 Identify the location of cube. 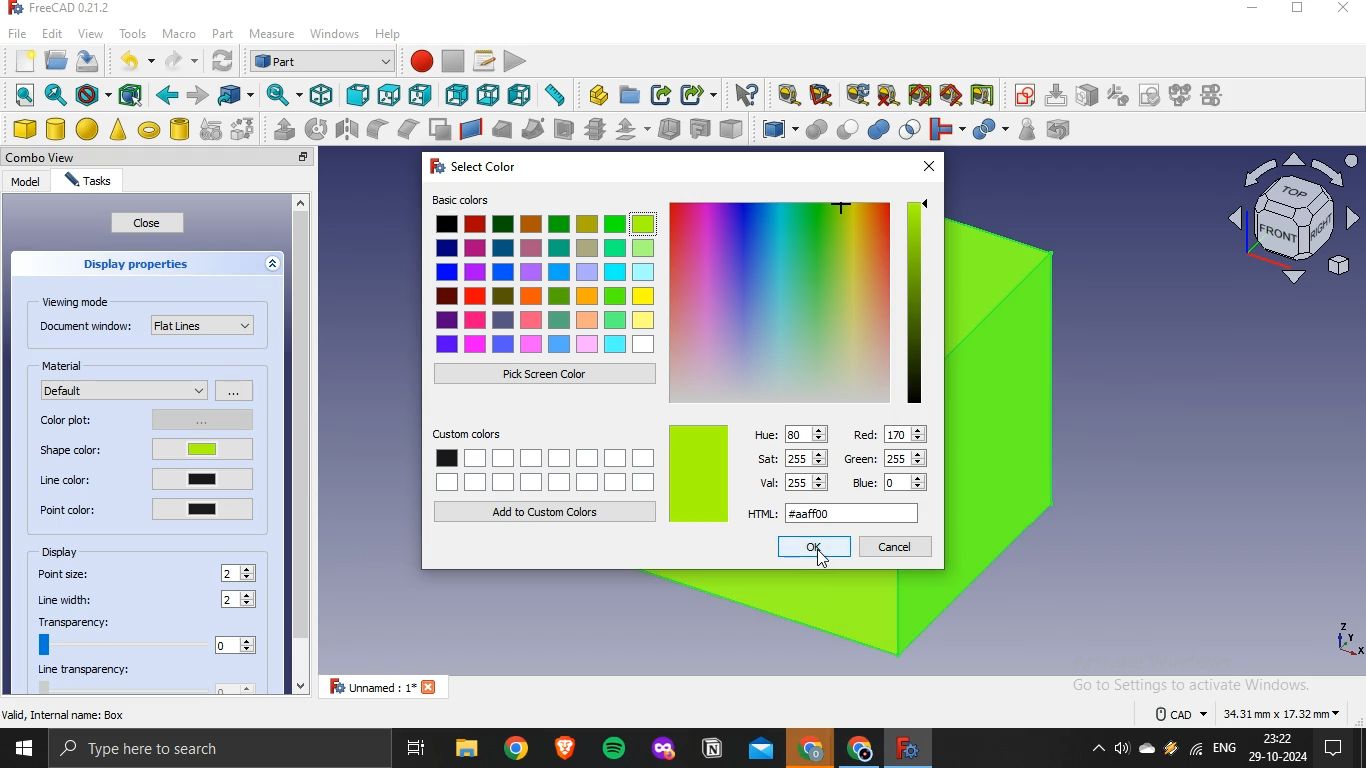
(24, 129).